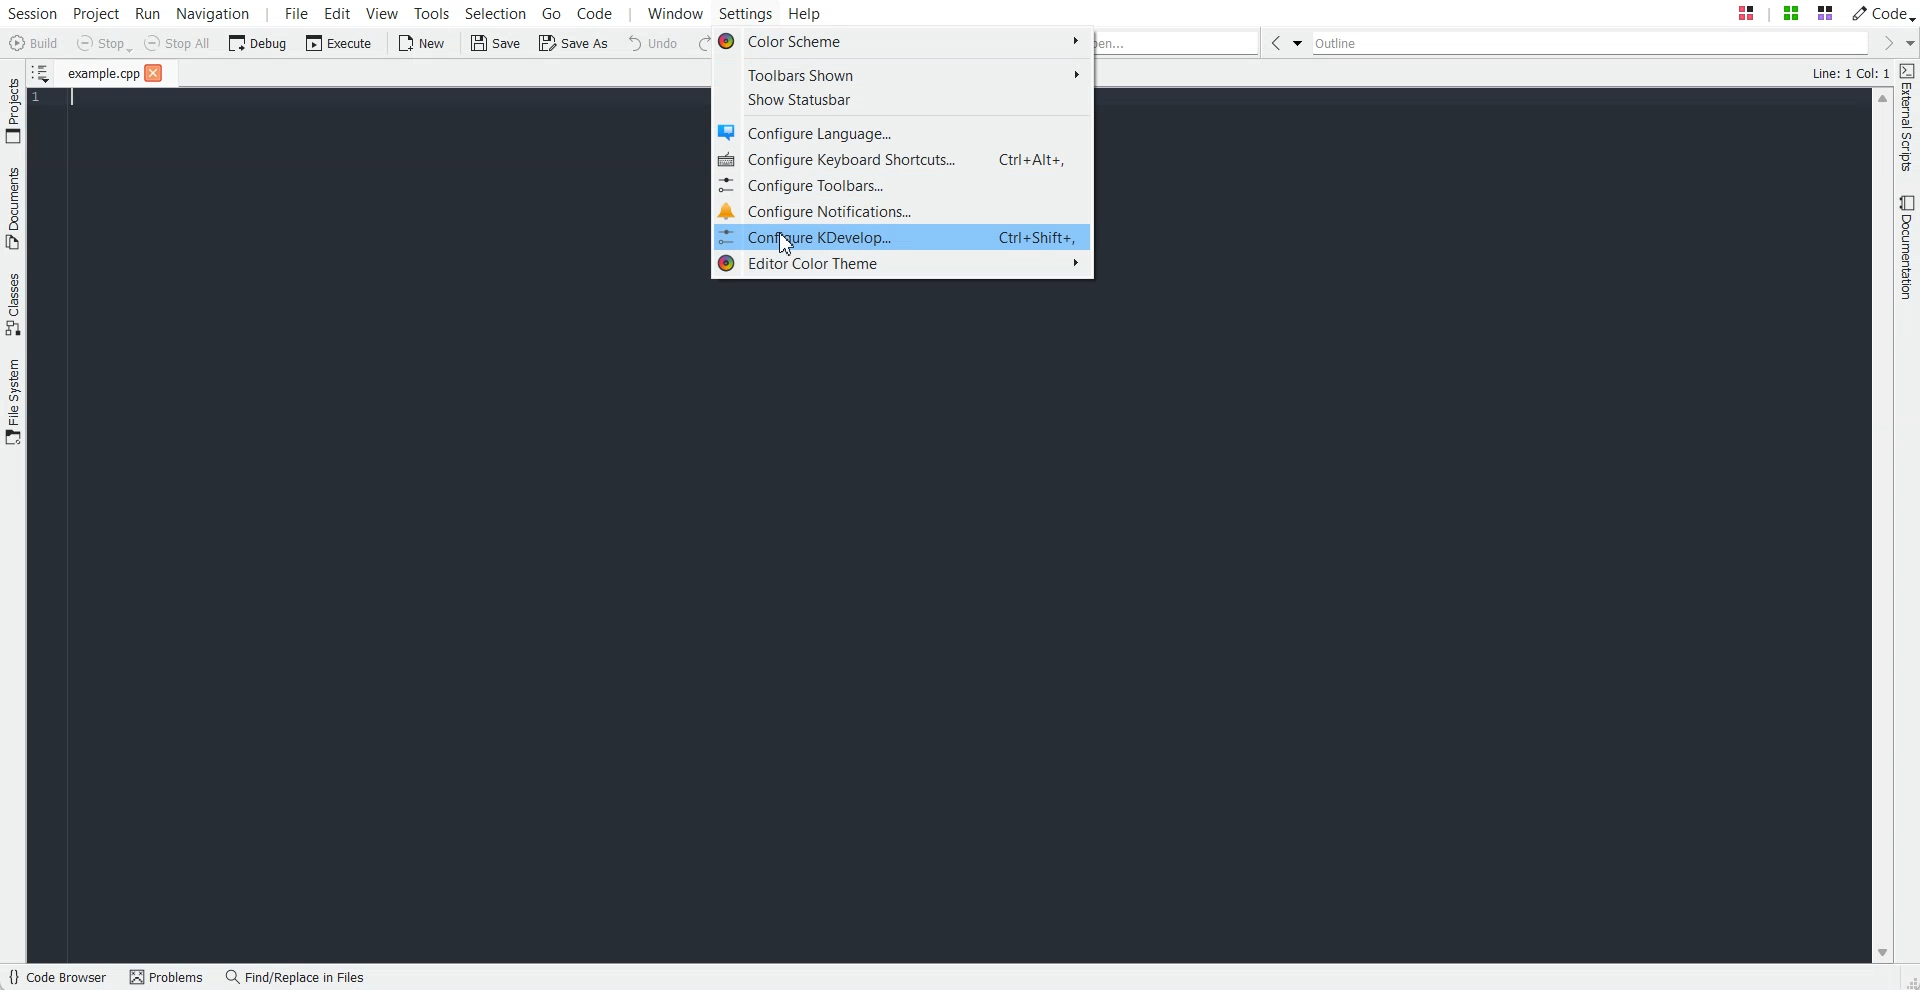 The height and width of the screenshot is (990, 1920). I want to click on Text Cursor, so click(65, 99).